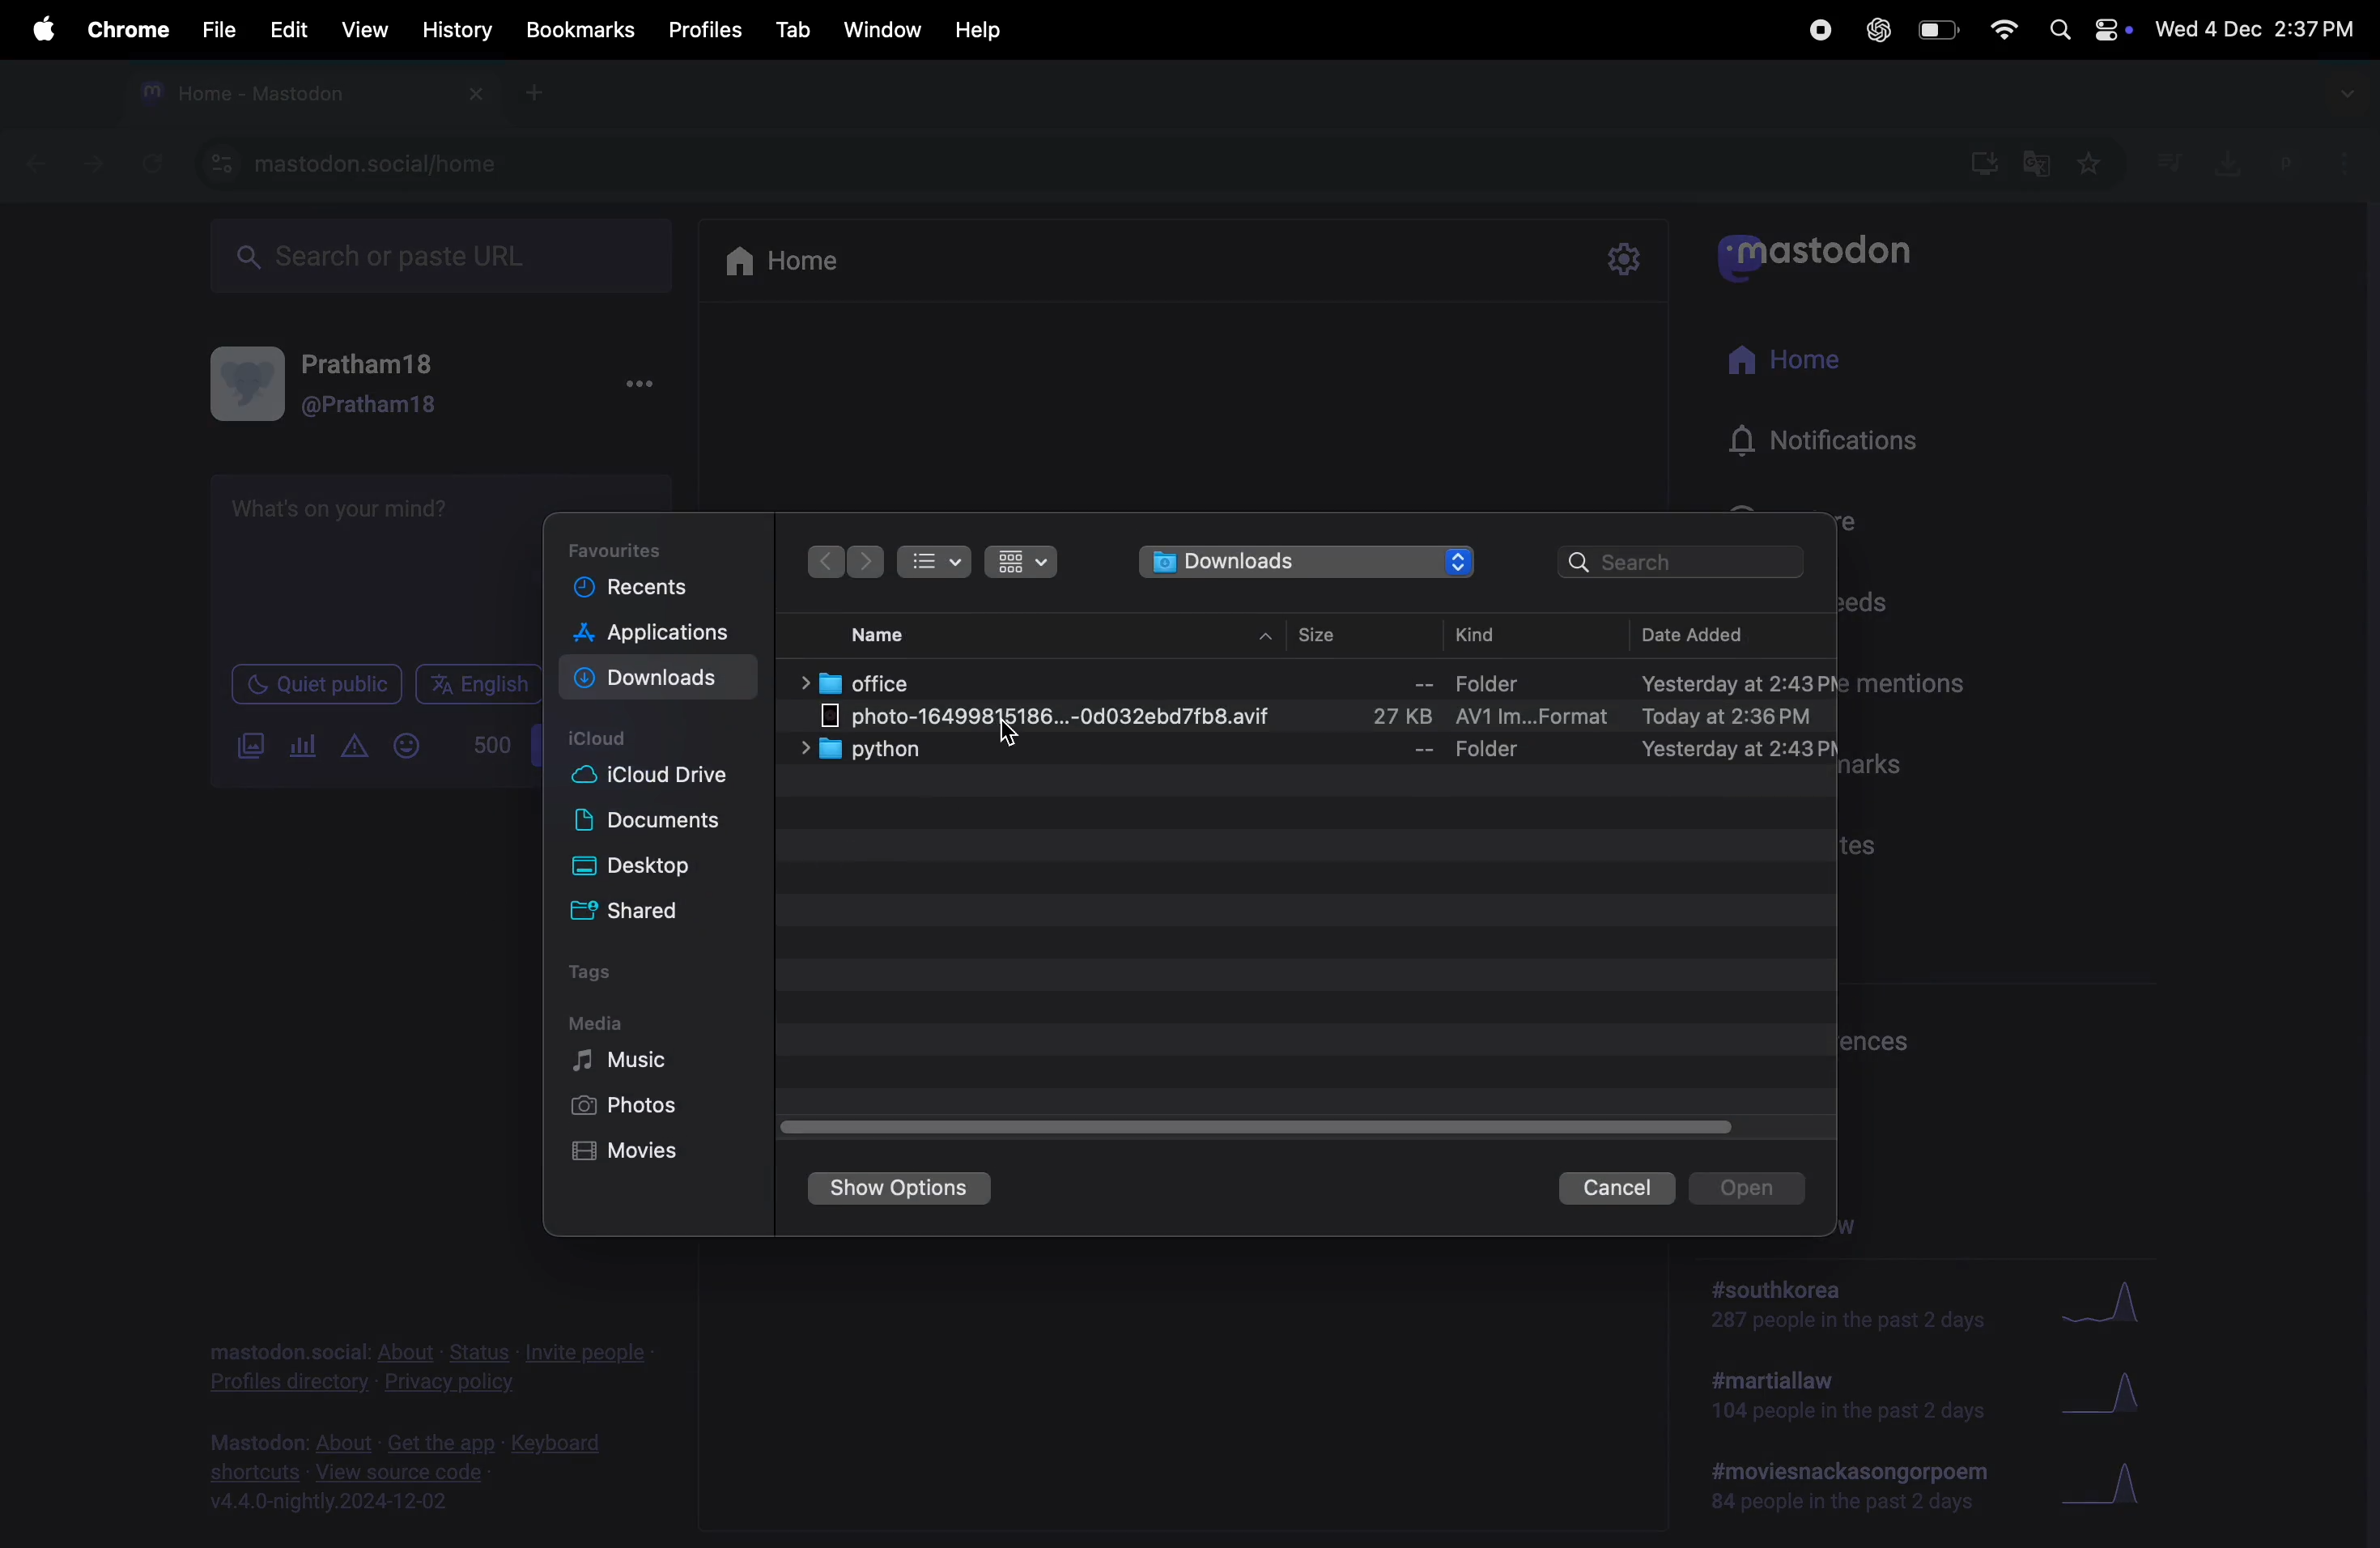 This screenshot has height=1548, width=2380. Describe the element at coordinates (417, 1471) in the screenshot. I see `view source code` at that location.